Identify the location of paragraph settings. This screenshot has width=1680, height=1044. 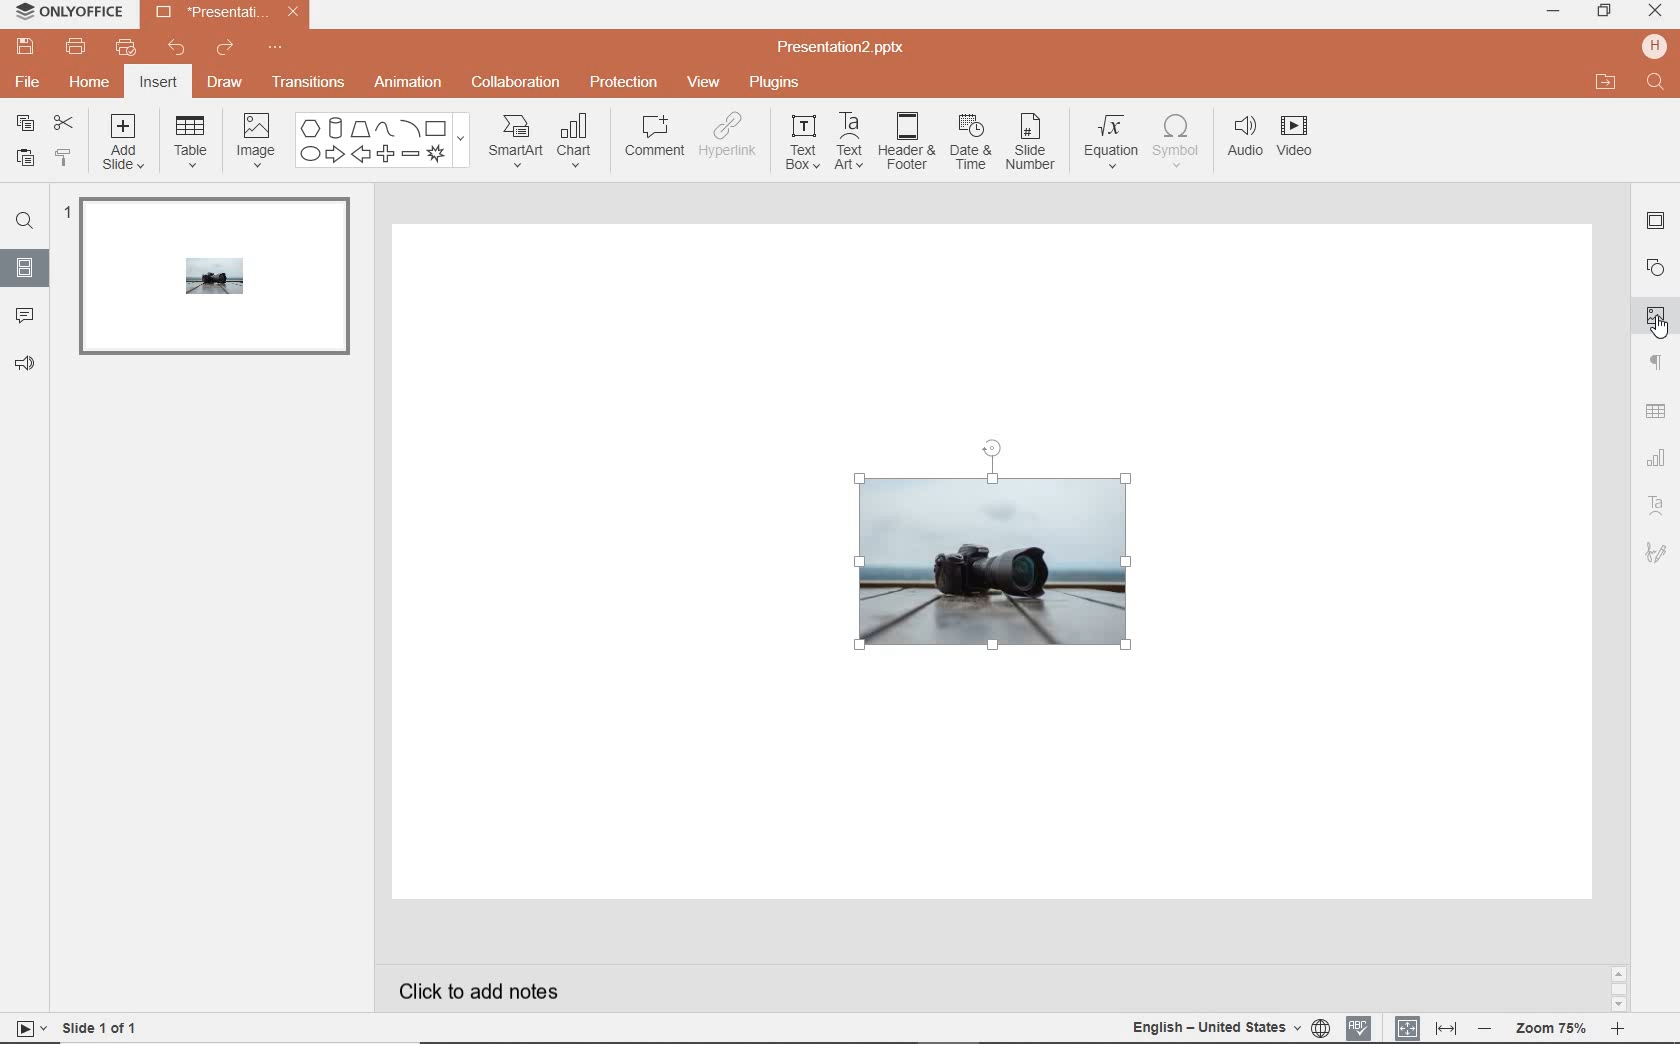
(1655, 364).